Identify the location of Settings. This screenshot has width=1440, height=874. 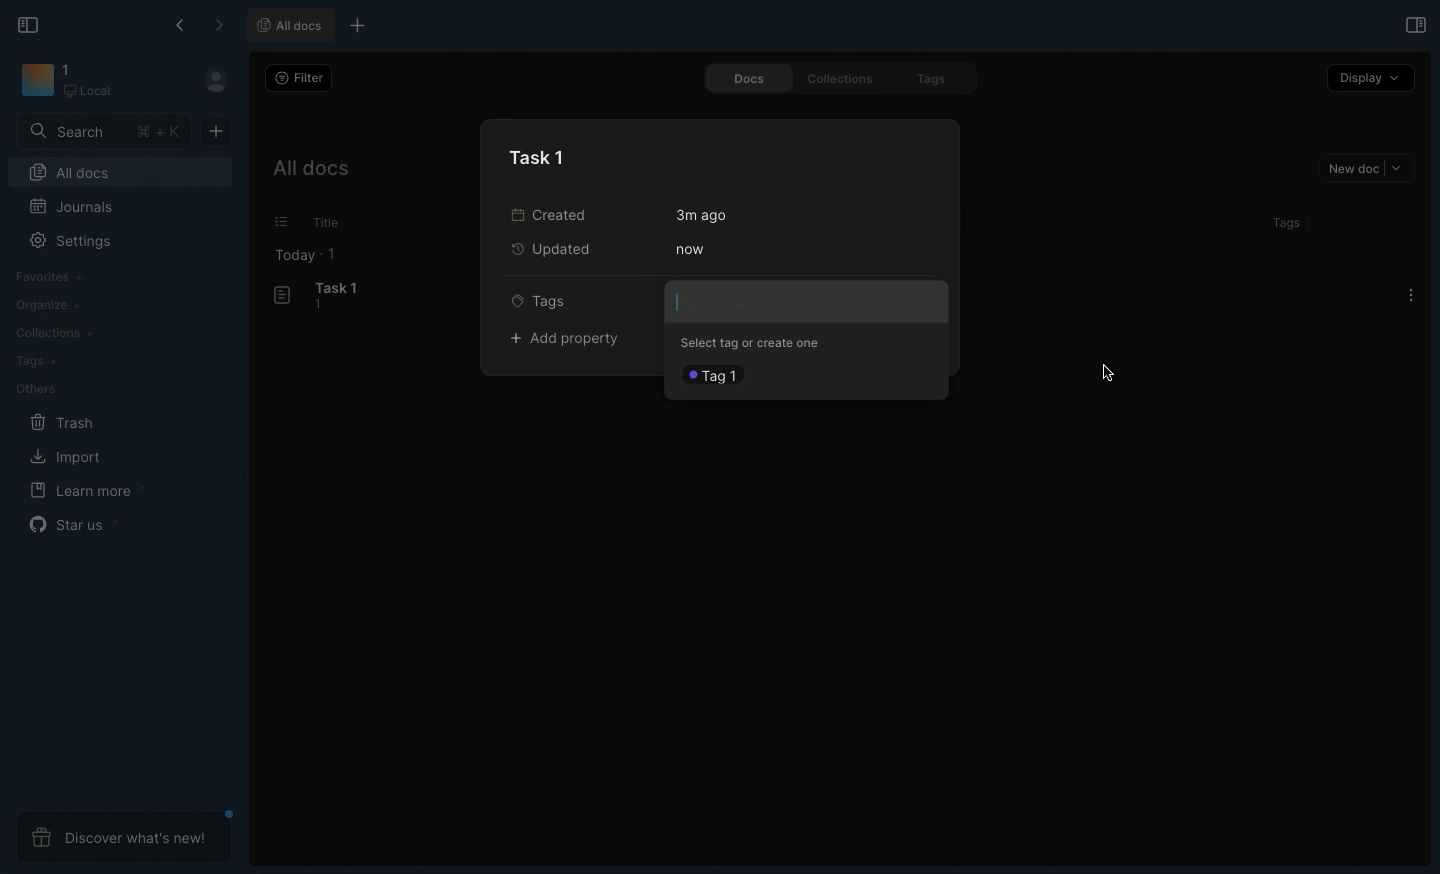
(67, 240).